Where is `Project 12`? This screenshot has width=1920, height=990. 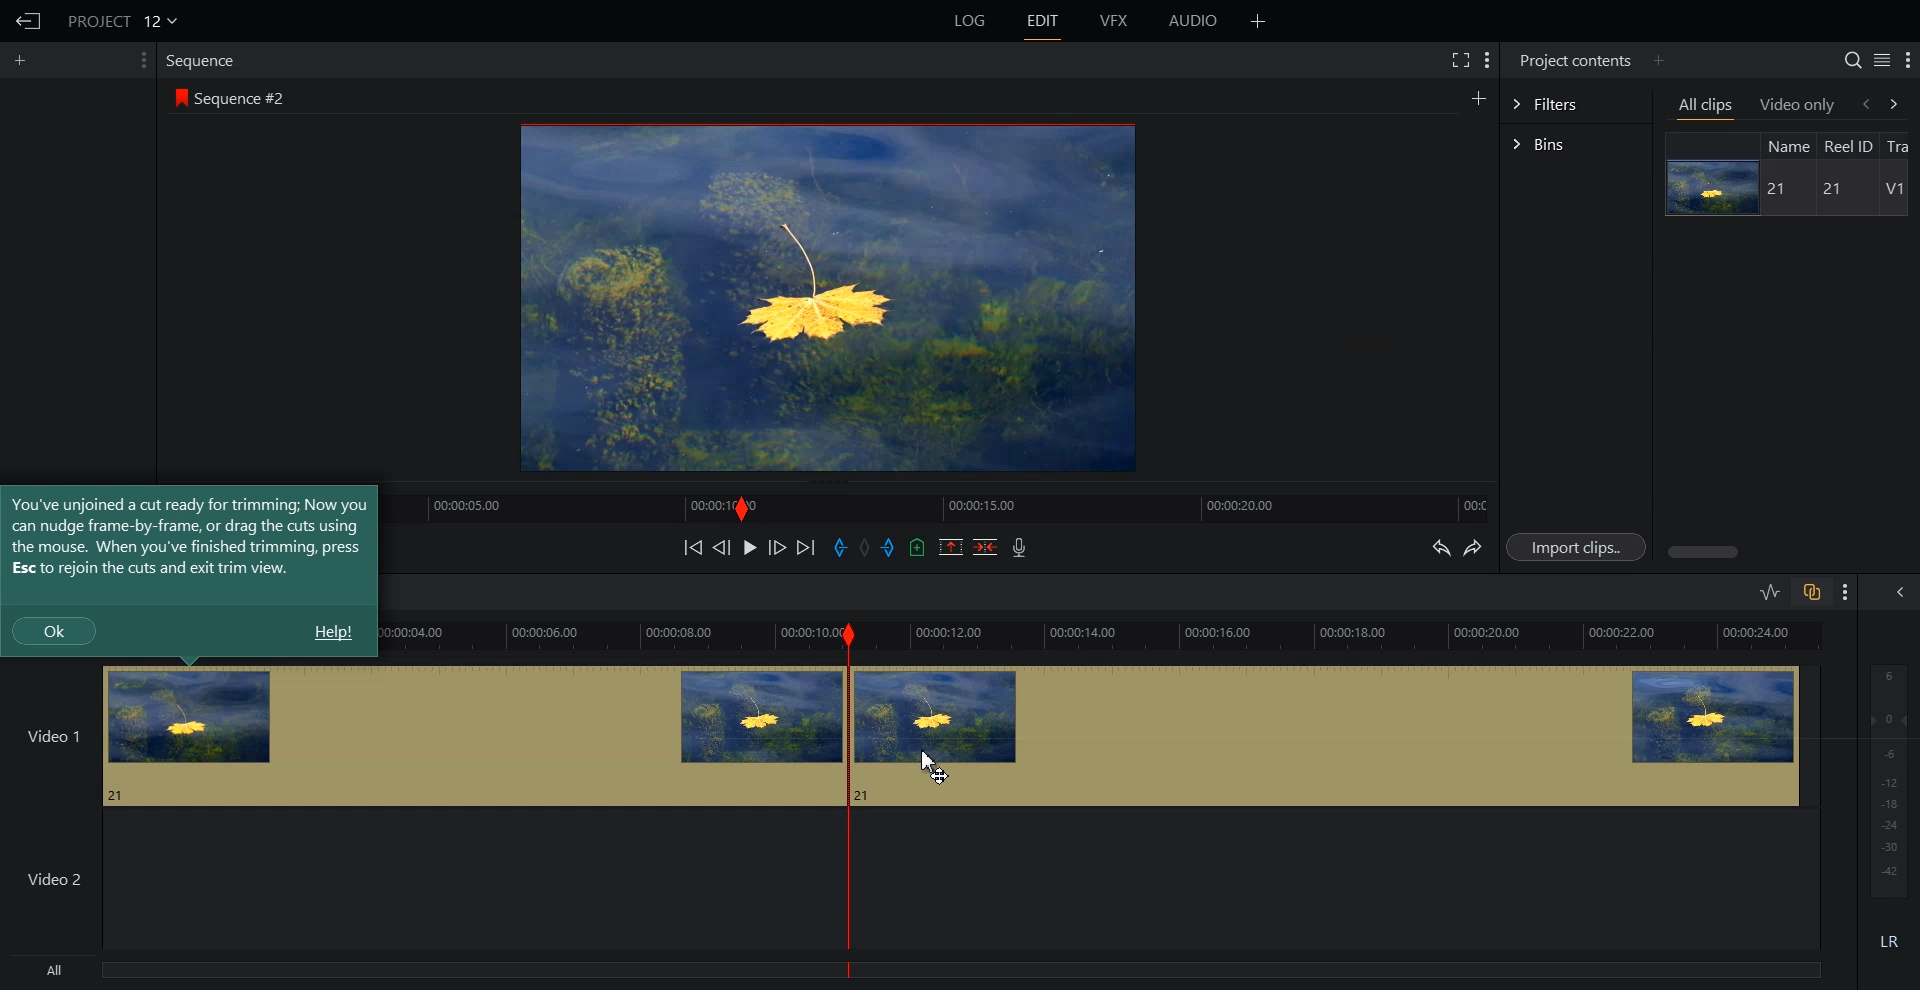
Project 12 is located at coordinates (121, 19).